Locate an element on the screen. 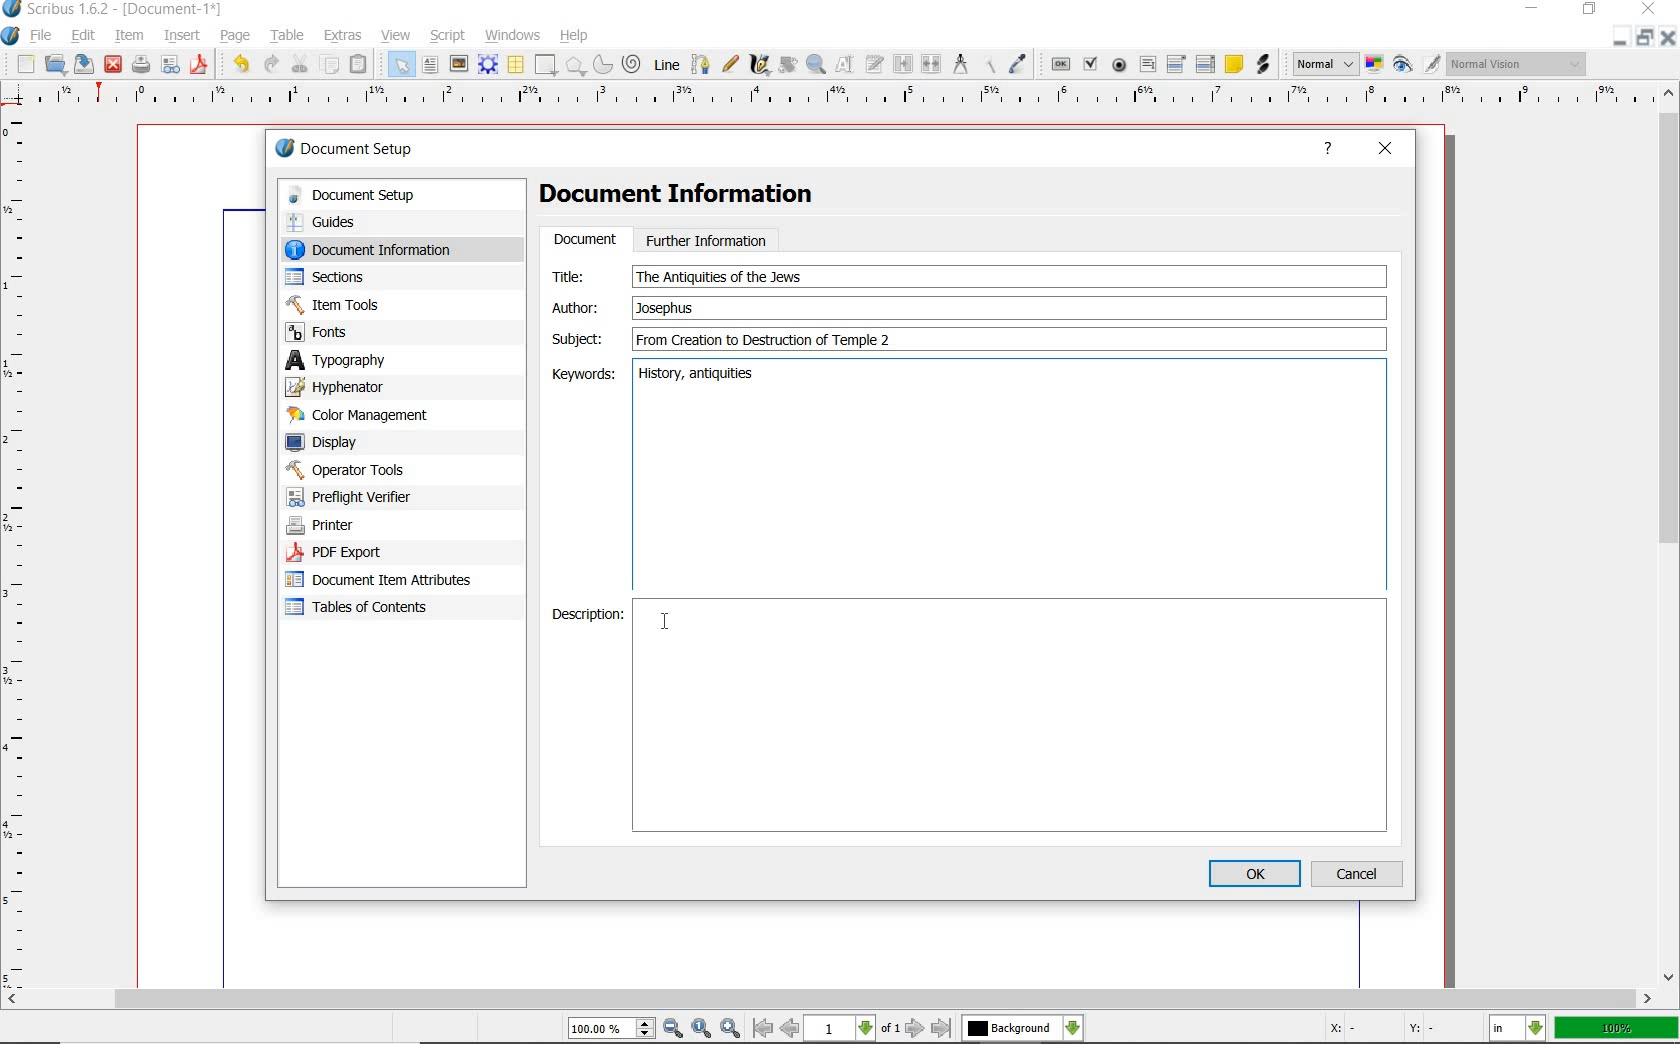 The height and width of the screenshot is (1044, 1680). display is located at coordinates (357, 441).